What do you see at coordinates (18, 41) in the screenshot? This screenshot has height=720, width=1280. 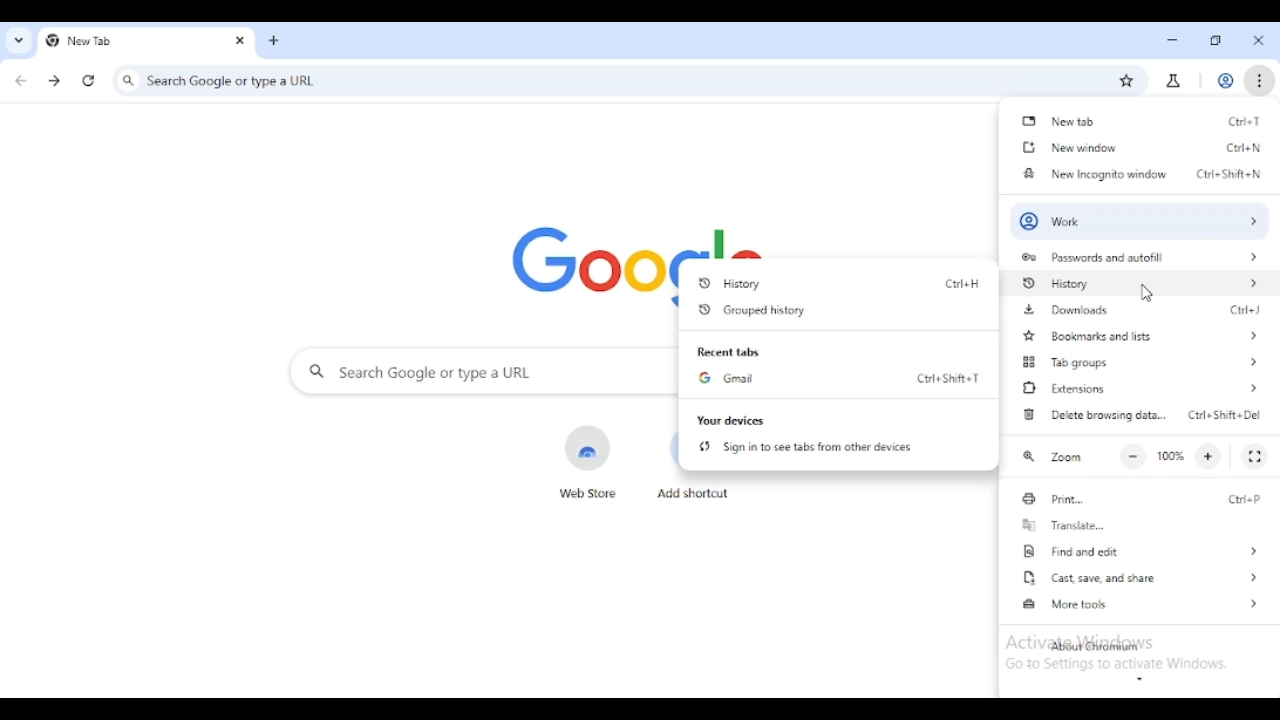 I see `search tabs` at bounding box center [18, 41].